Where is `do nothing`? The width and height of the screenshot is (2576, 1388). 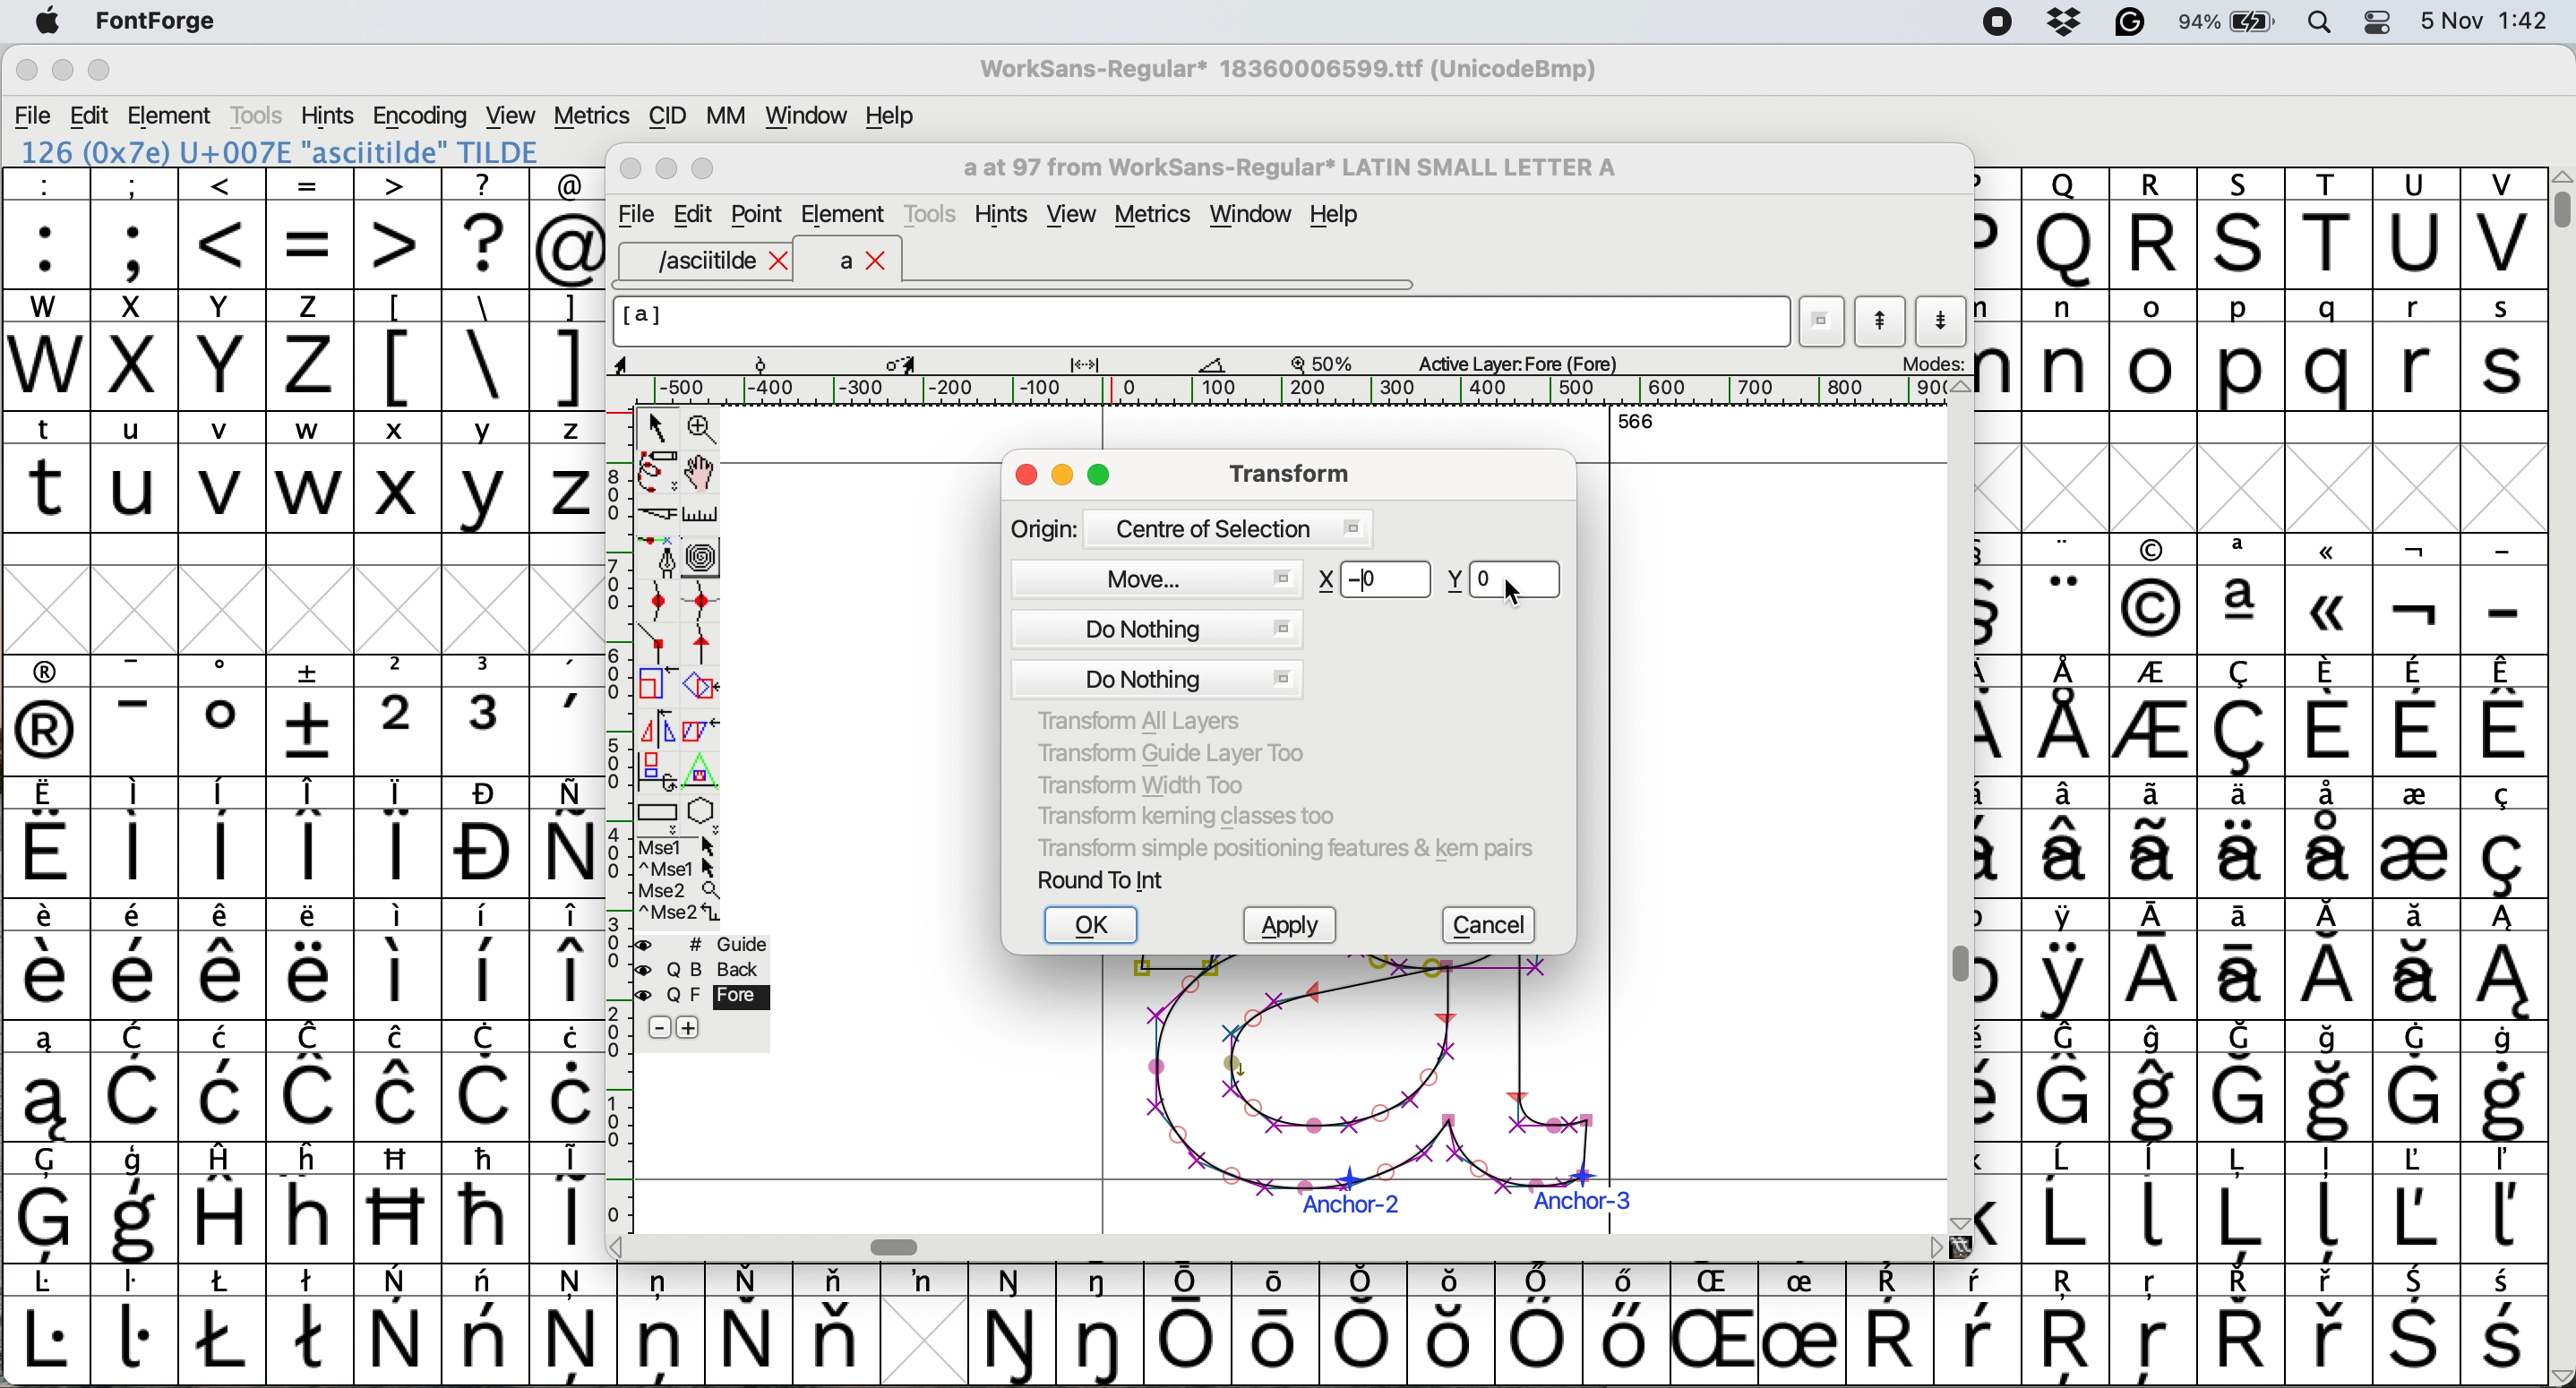
do nothing is located at coordinates (1158, 654).